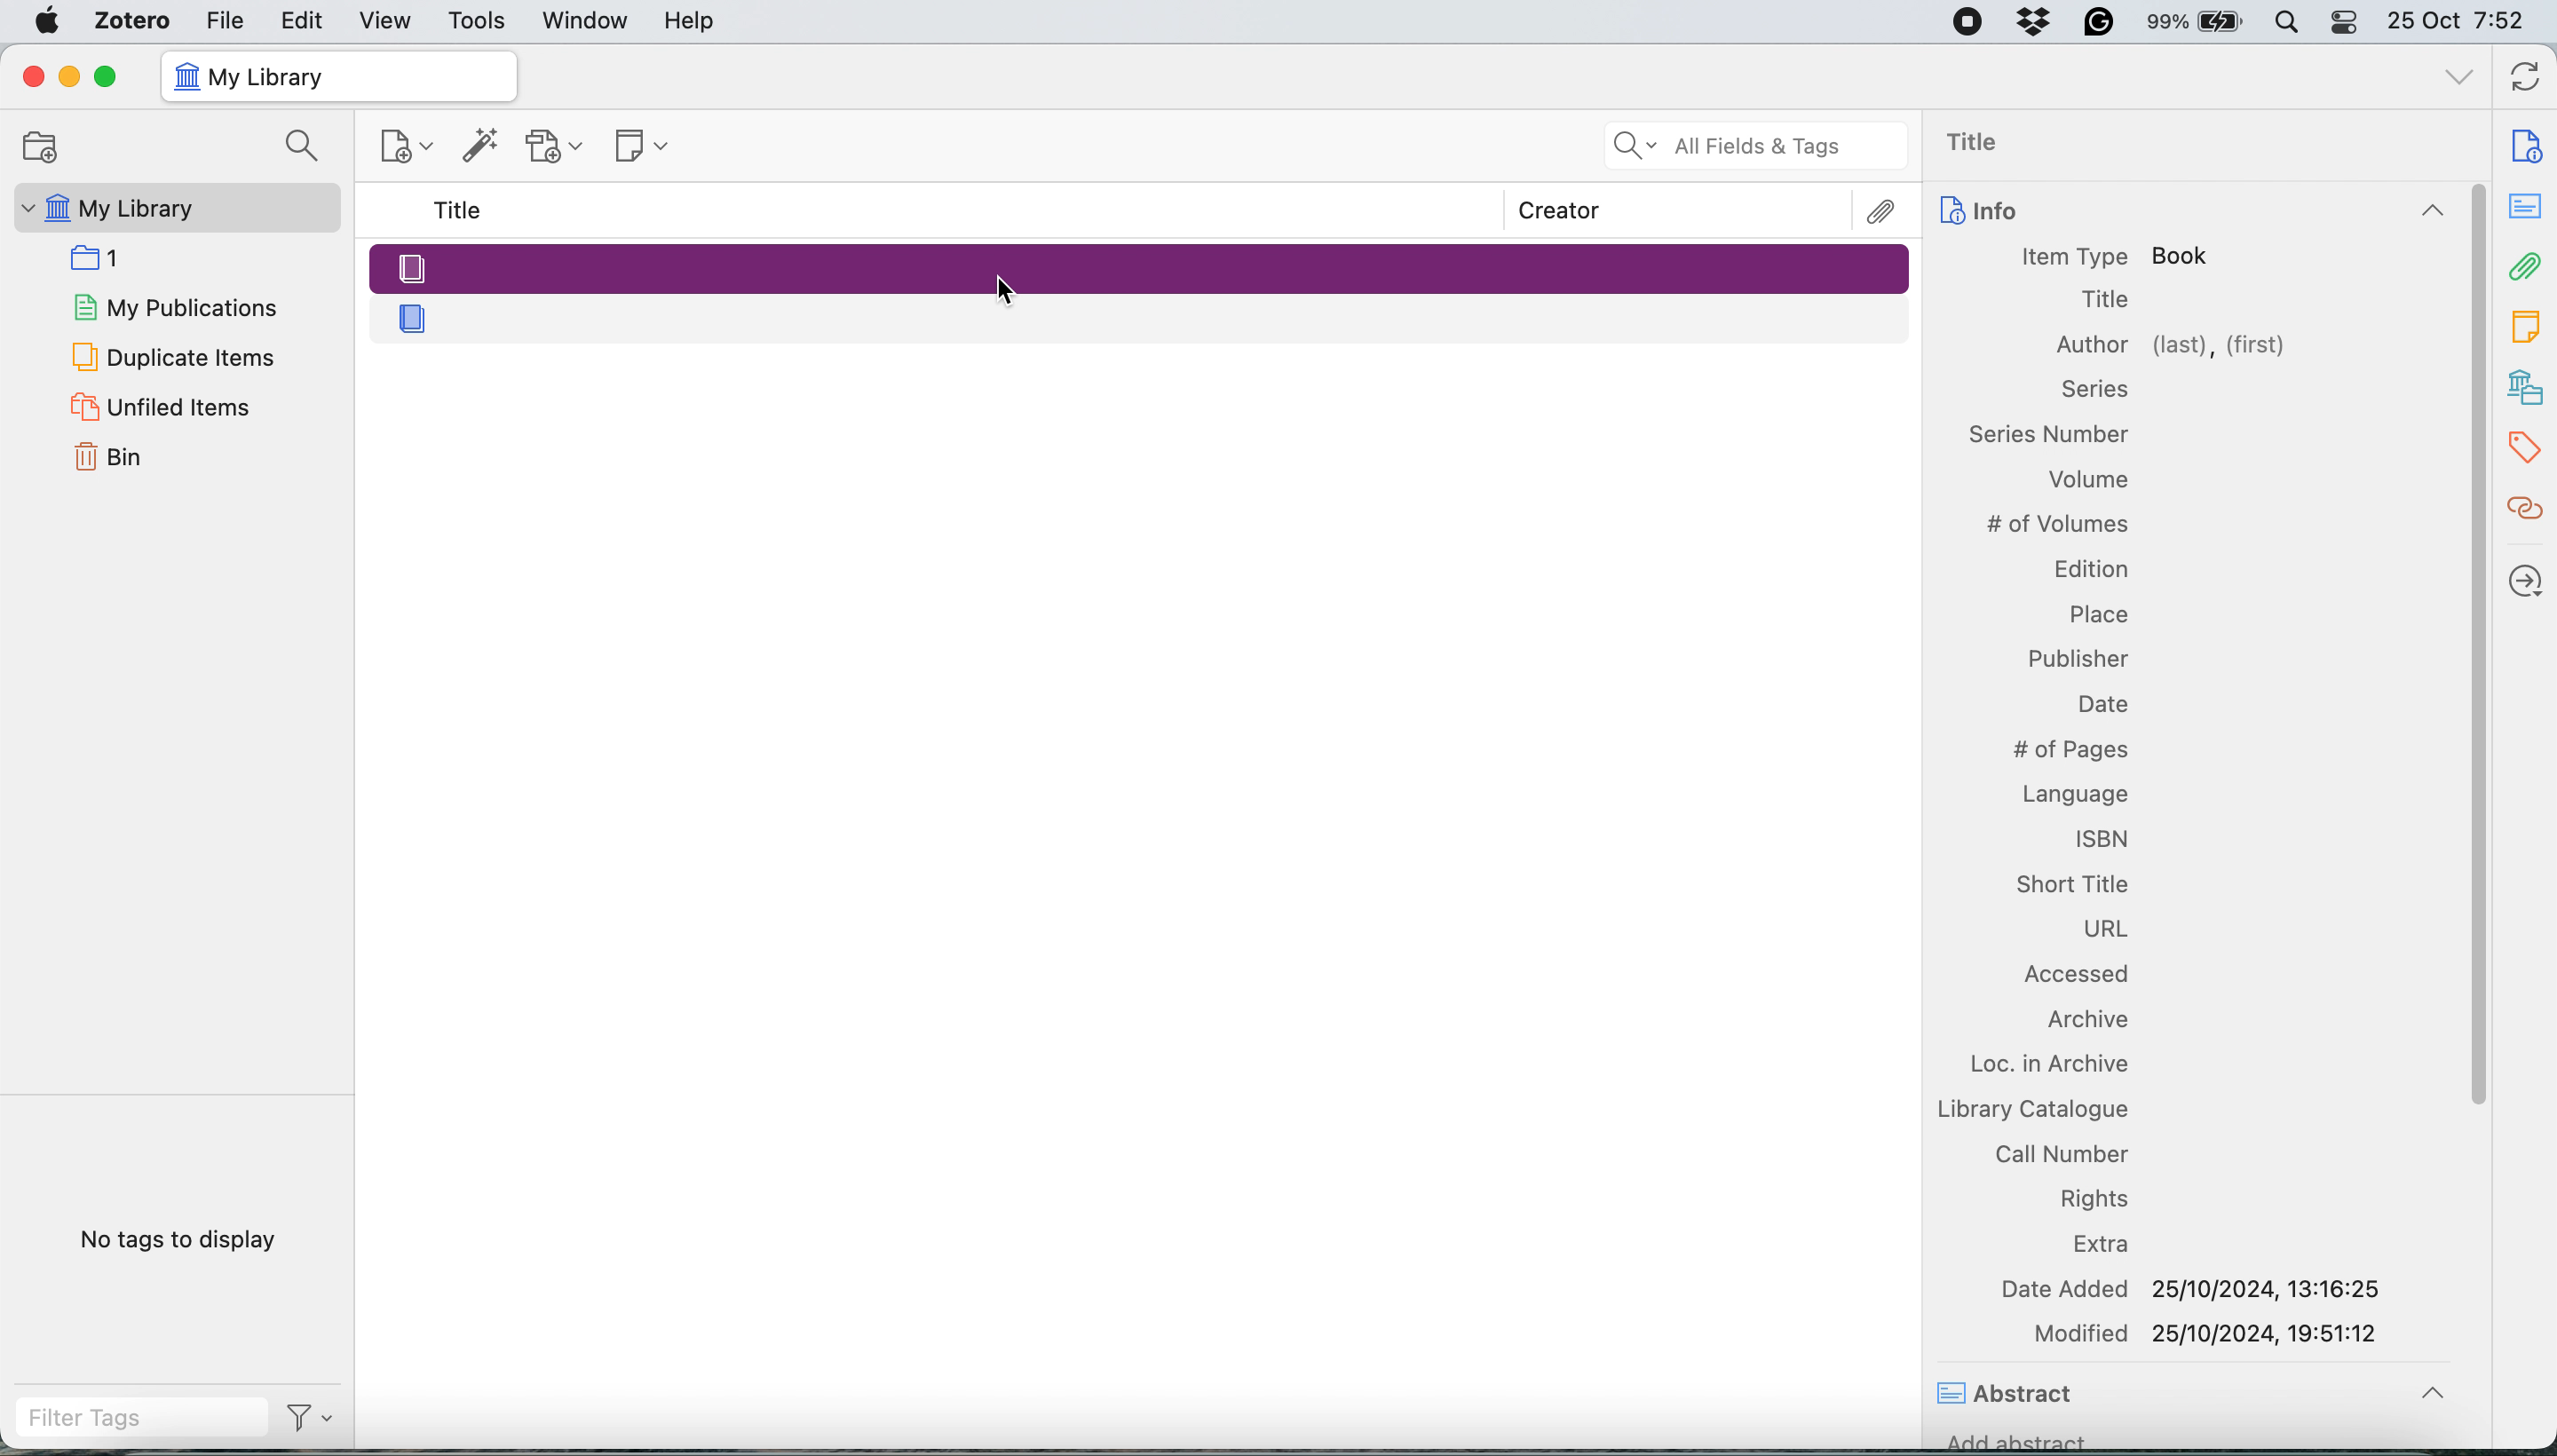 Image resolution: width=2557 pixels, height=1456 pixels. Describe the element at coordinates (67, 77) in the screenshot. I see `Minimize` at that location.